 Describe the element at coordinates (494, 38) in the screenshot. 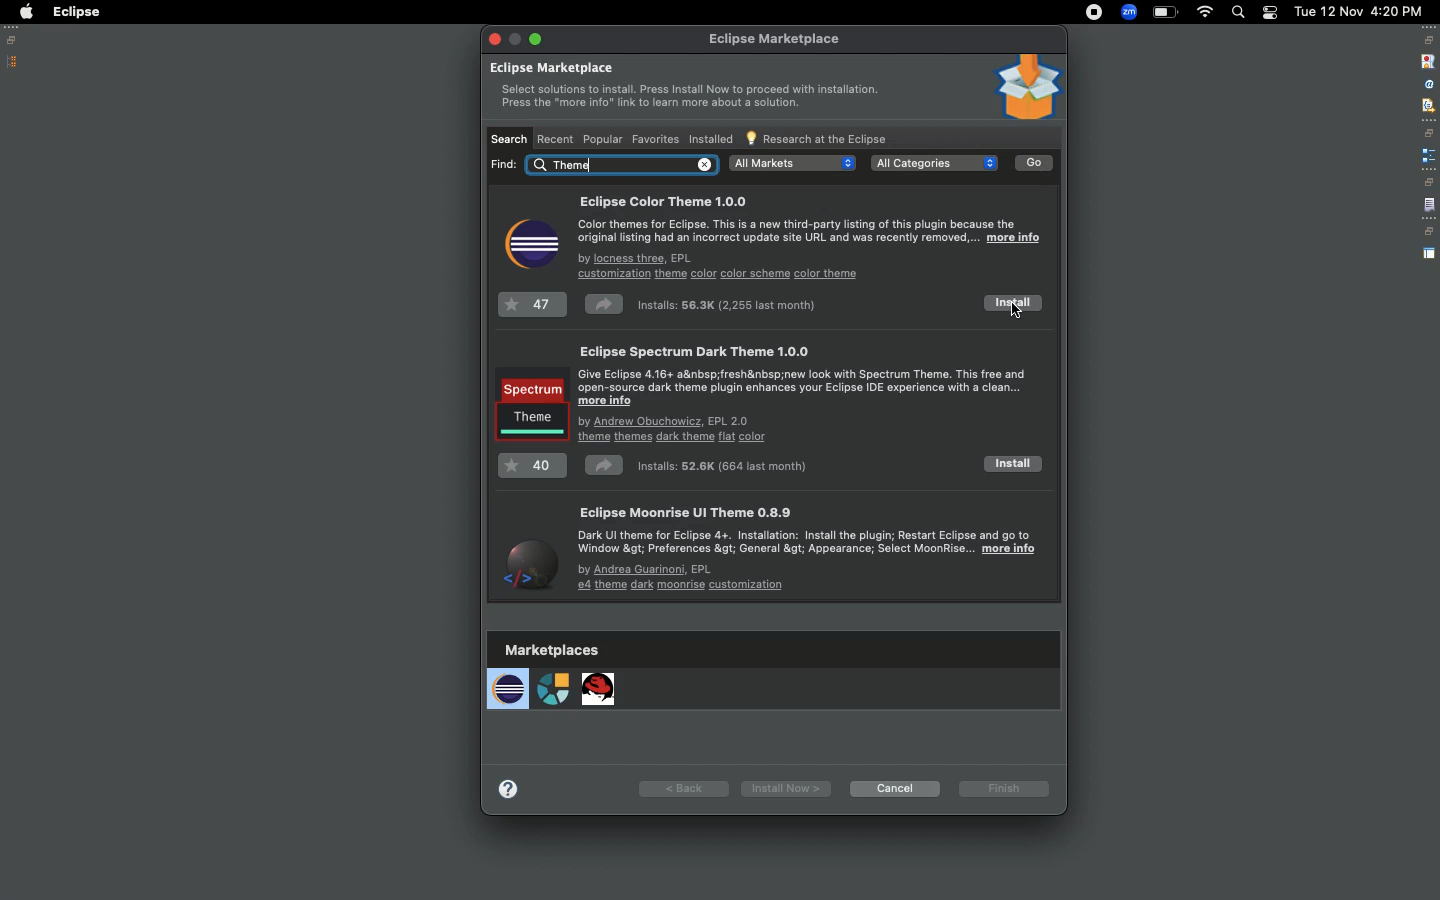

I see `close` at that location.